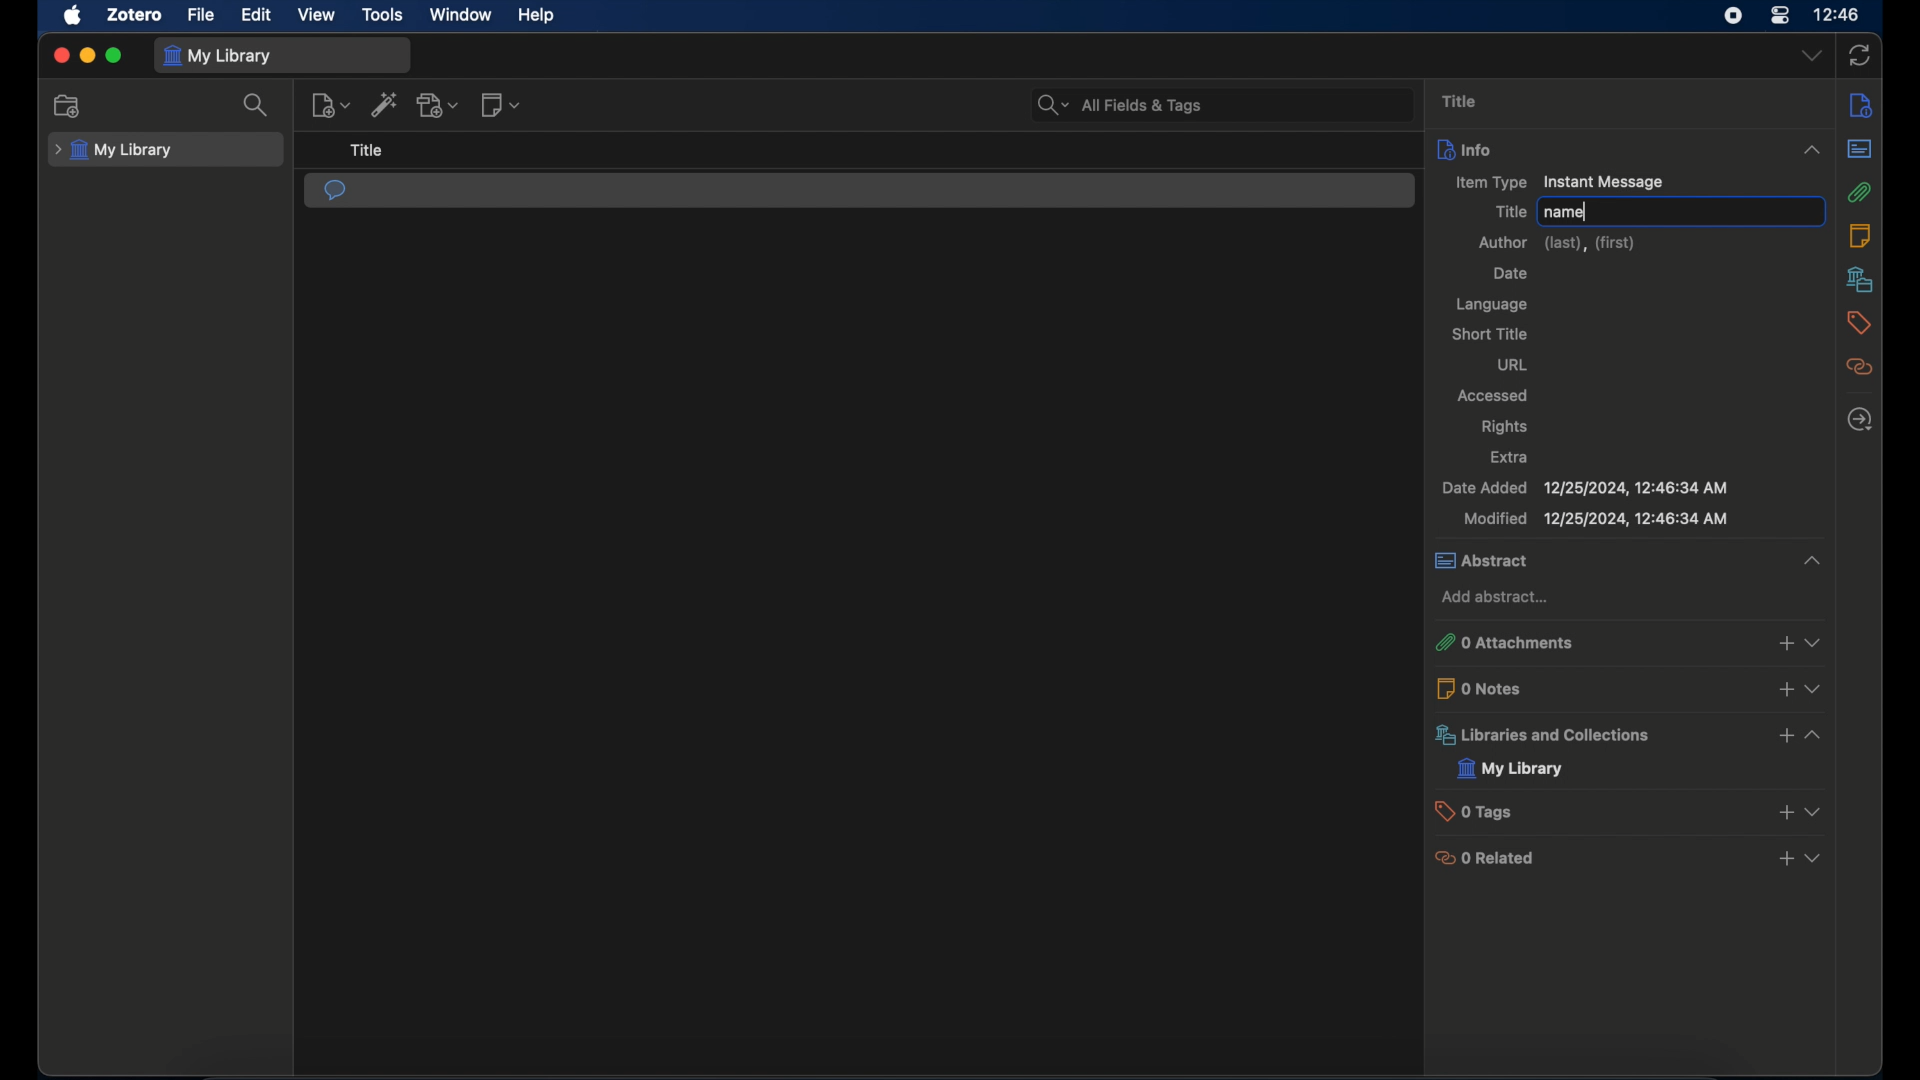  What do you see at coordinates (1495, 597) in the screenshot?
I see `add abstract` at bounding box center [1495, 597].